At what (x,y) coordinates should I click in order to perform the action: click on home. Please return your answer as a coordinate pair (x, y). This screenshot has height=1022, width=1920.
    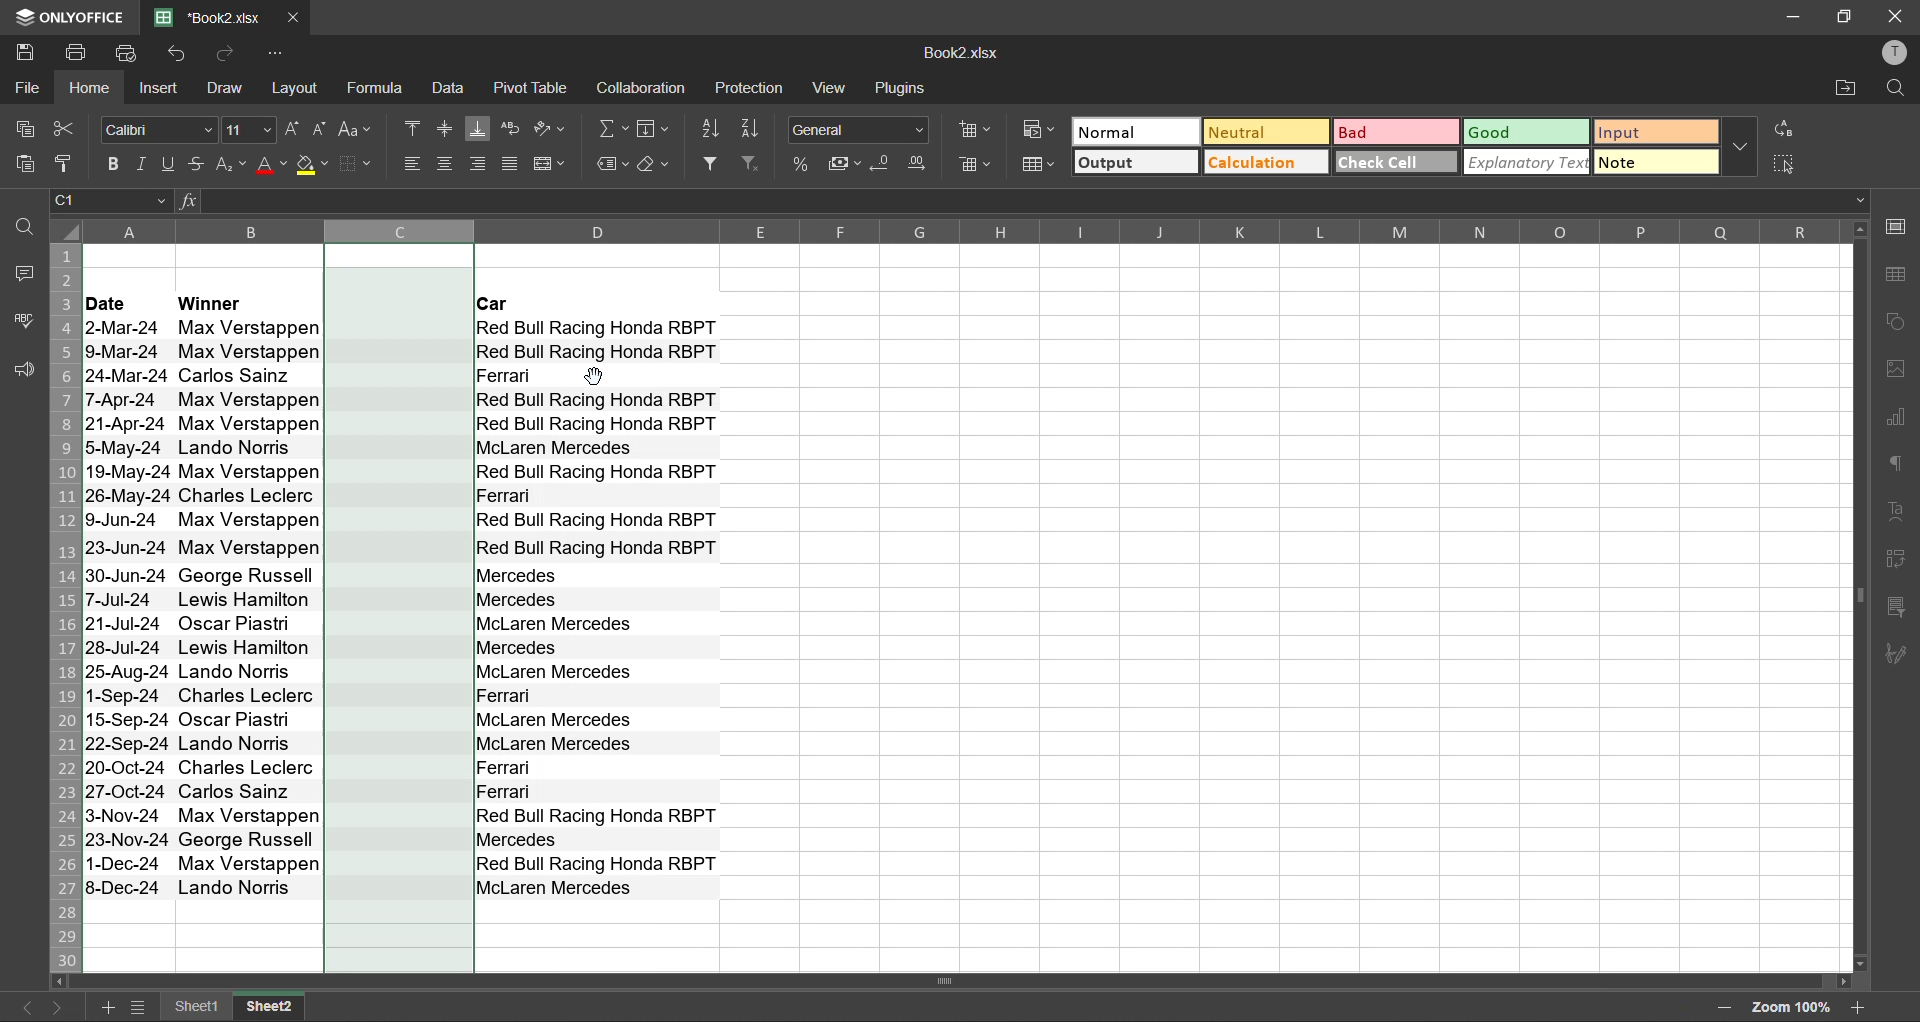
    Looking at the image, I should click on (92, 89).